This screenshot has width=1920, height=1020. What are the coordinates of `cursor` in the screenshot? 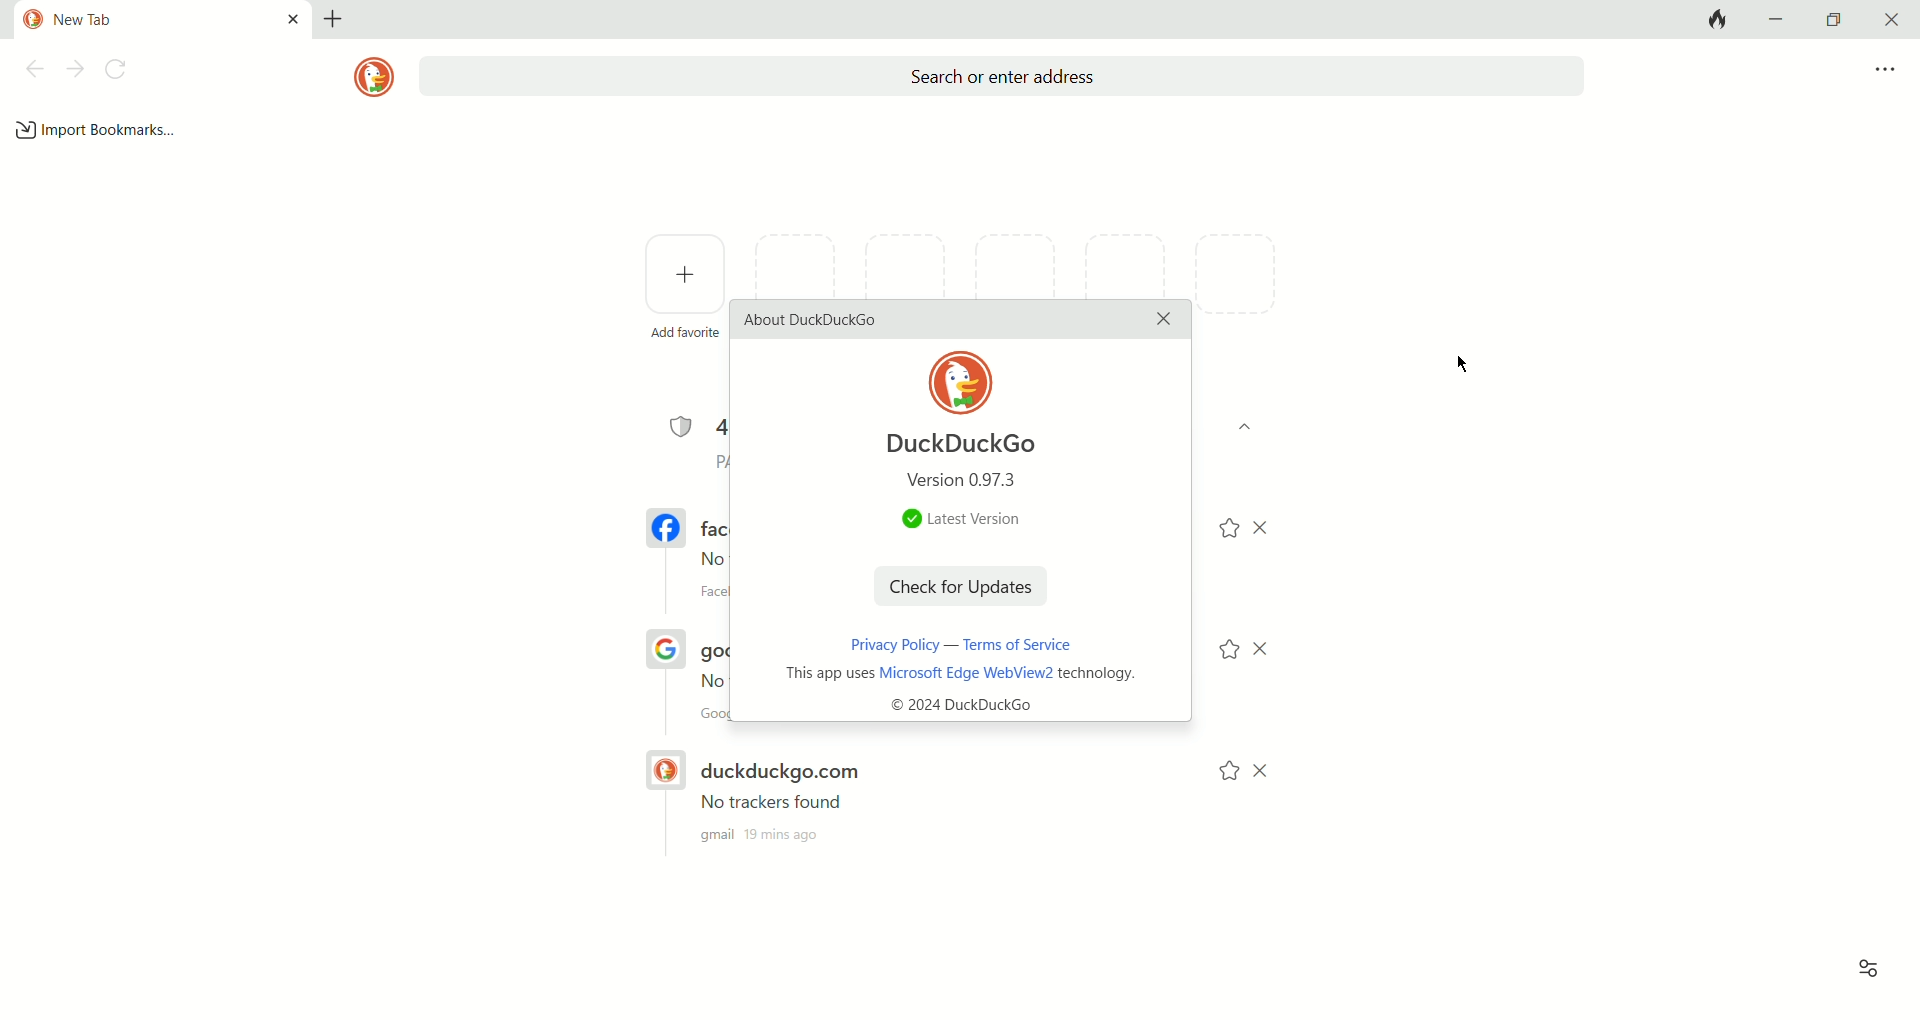 It's located at (1457, 364).